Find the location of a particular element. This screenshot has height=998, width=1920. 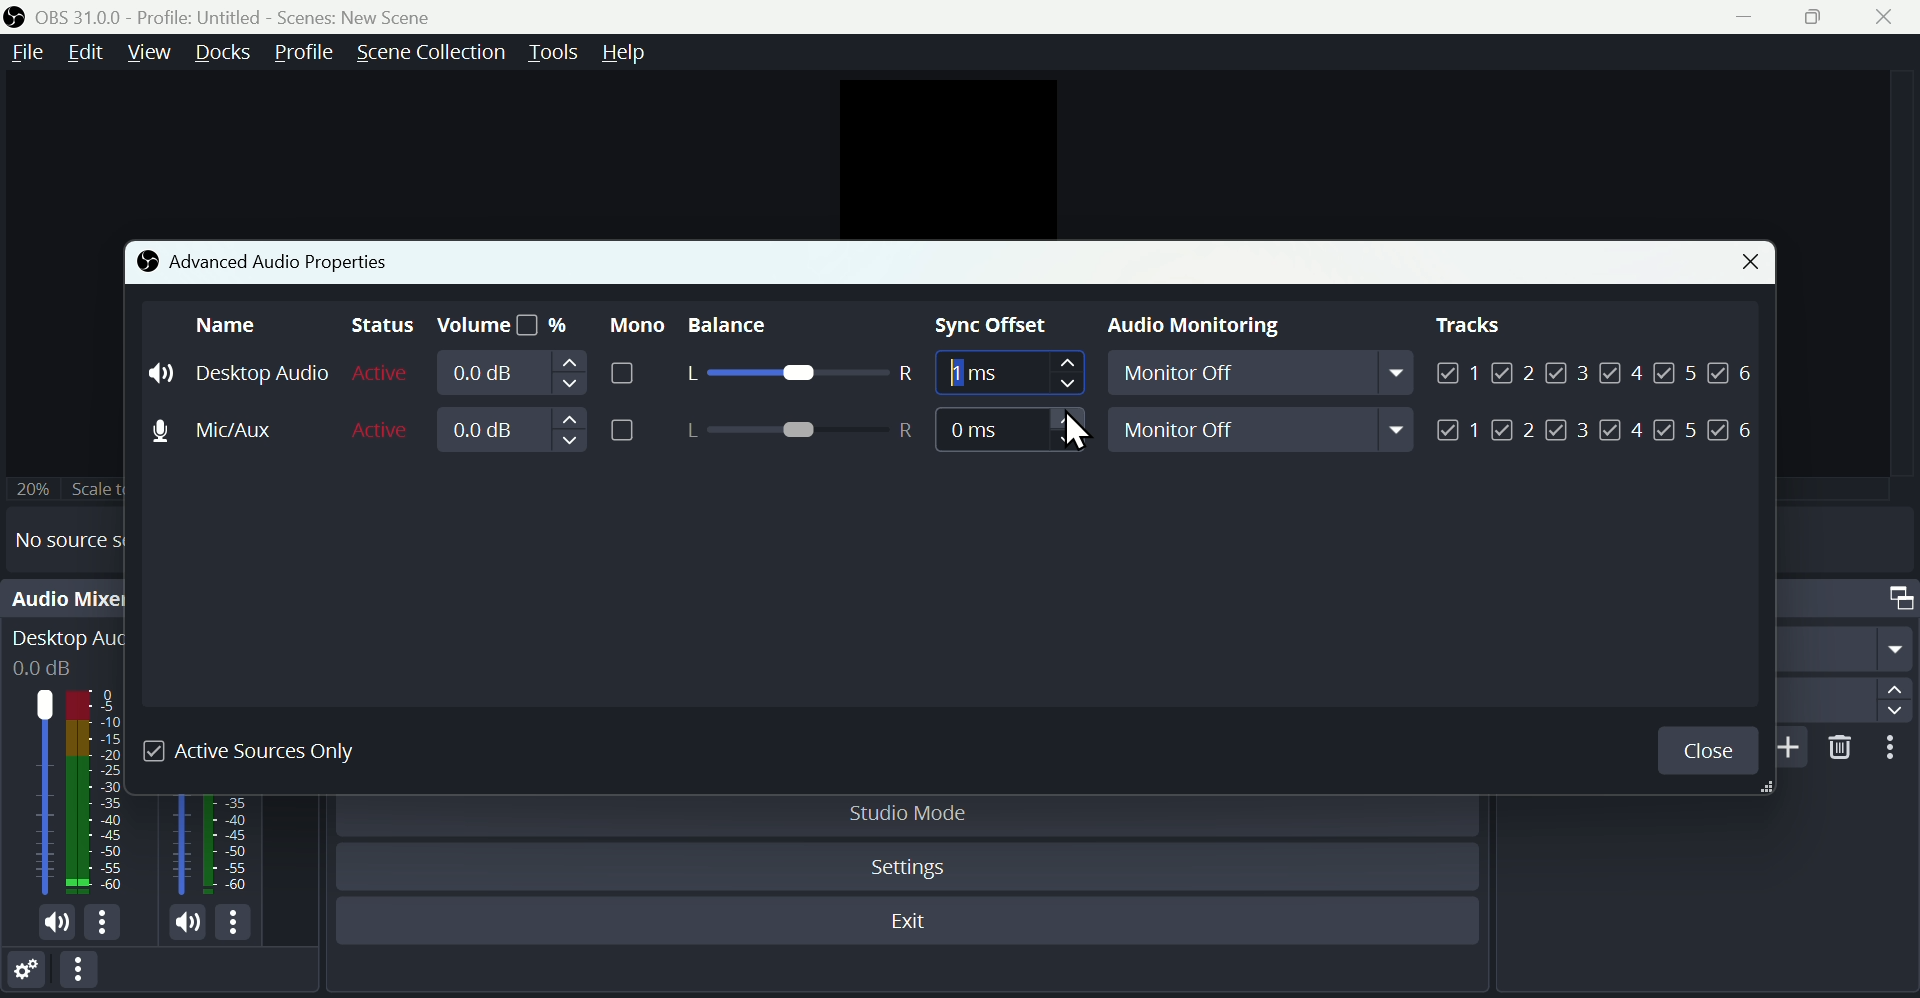

(un)check Track 2 is located at coordinates (1514, 430).